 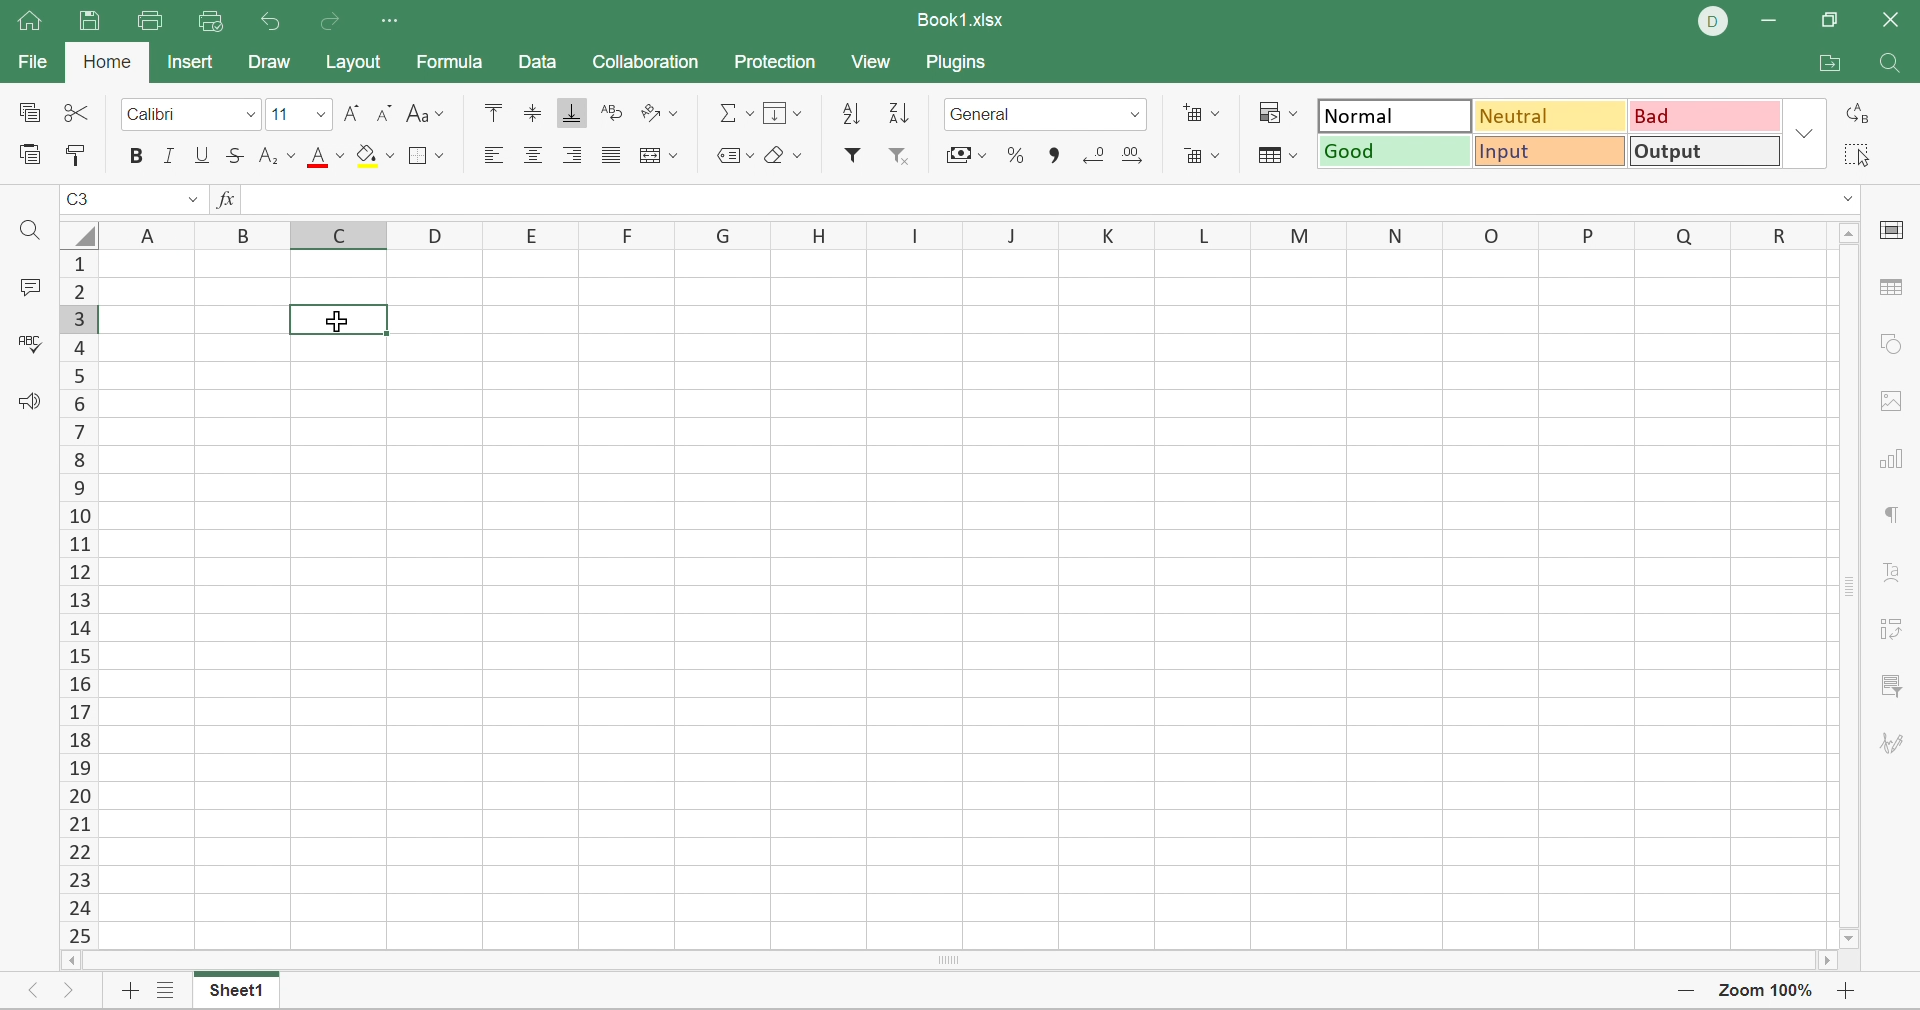 I want to click on Superscript / subscript, so click(x=275, y=157).